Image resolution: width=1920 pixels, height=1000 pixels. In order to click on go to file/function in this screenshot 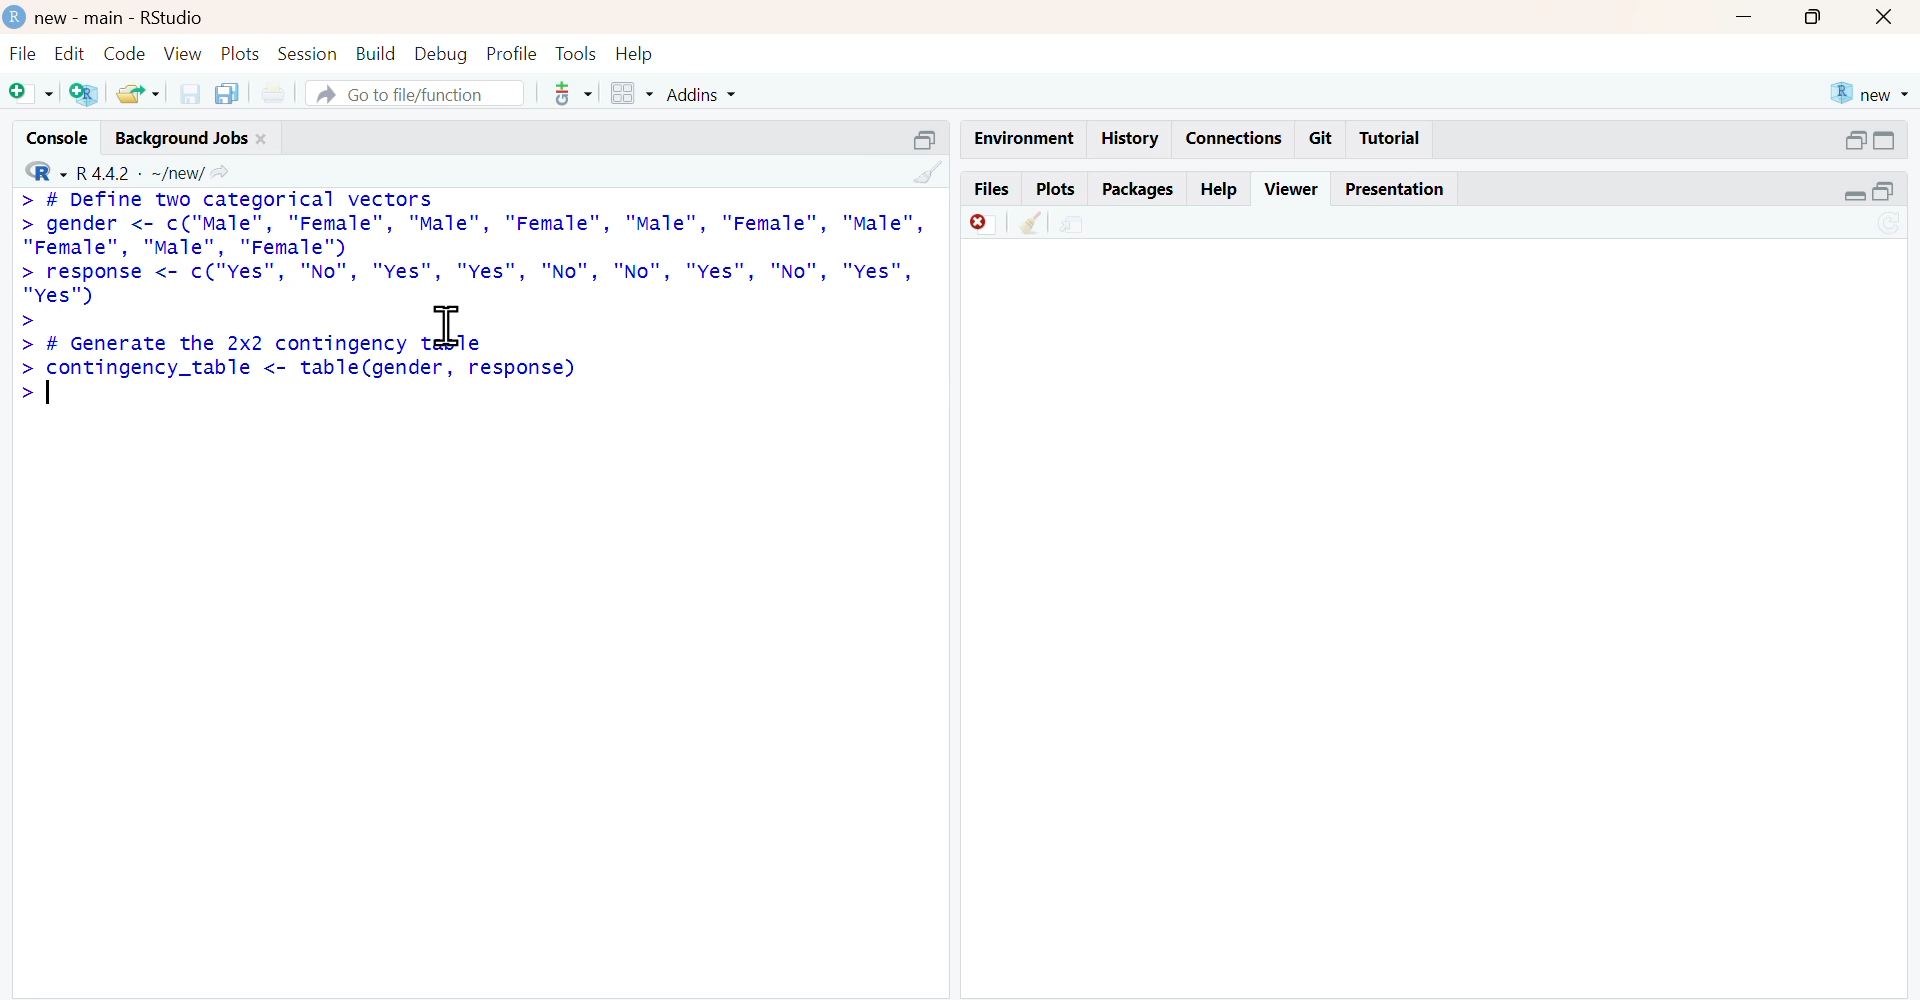, I will do `click(416, 92)`.